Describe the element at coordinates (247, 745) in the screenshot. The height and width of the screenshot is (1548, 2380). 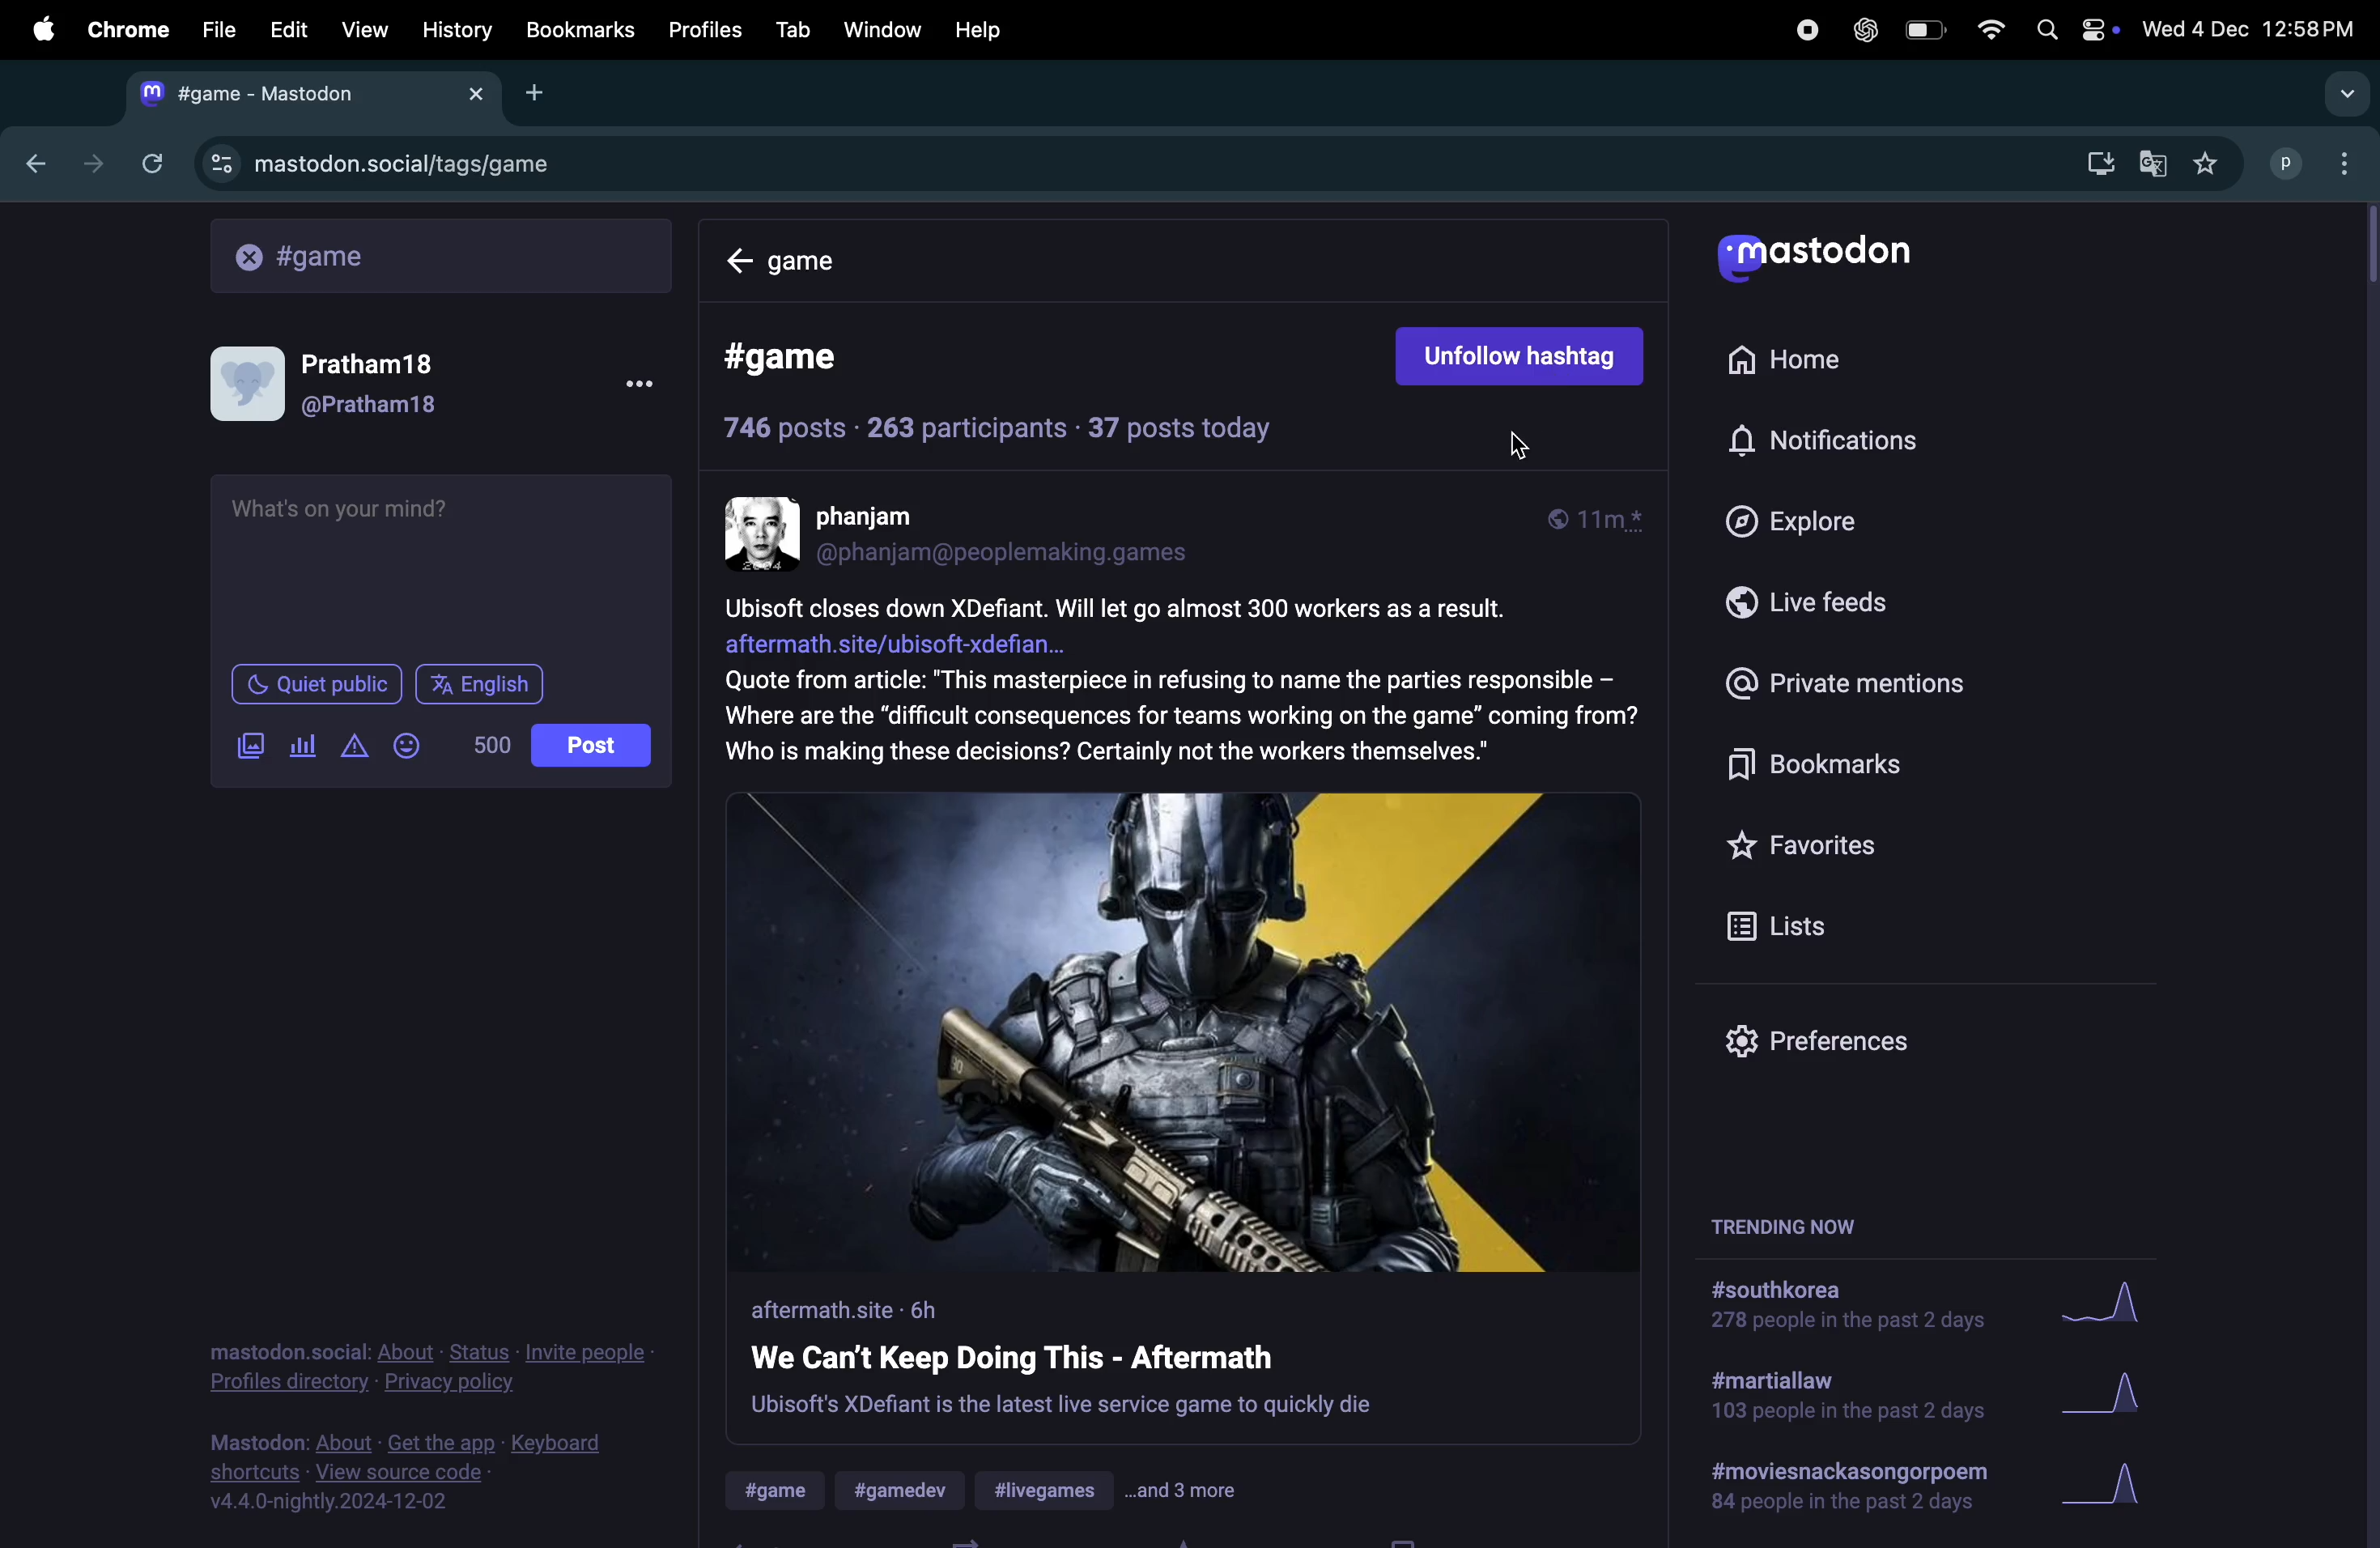
I see `add image` at that location.